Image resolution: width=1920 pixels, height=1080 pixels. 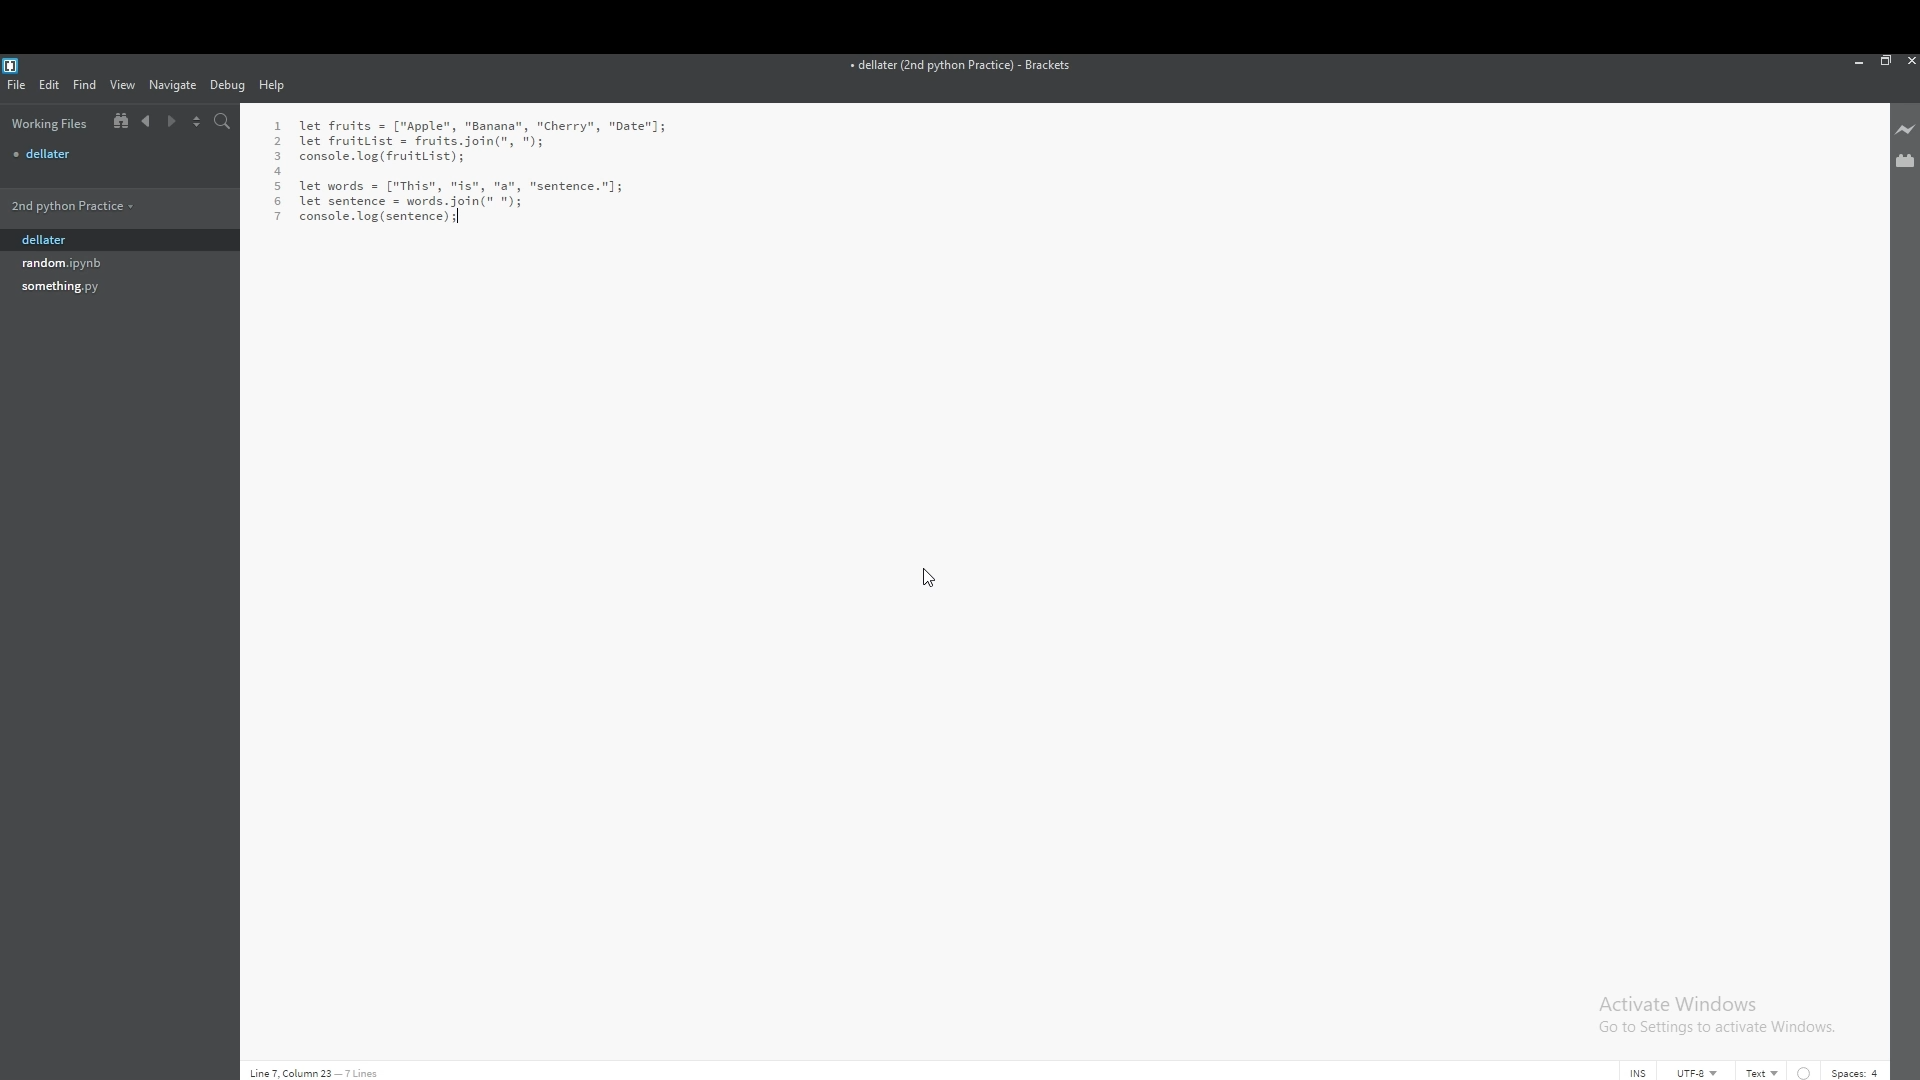 What do you see at coordinates (1720, 1015) in the screenshot?
I see `Activate Windows
Go to Settings to activate Windows.` at bounding box center [1720, 1015].